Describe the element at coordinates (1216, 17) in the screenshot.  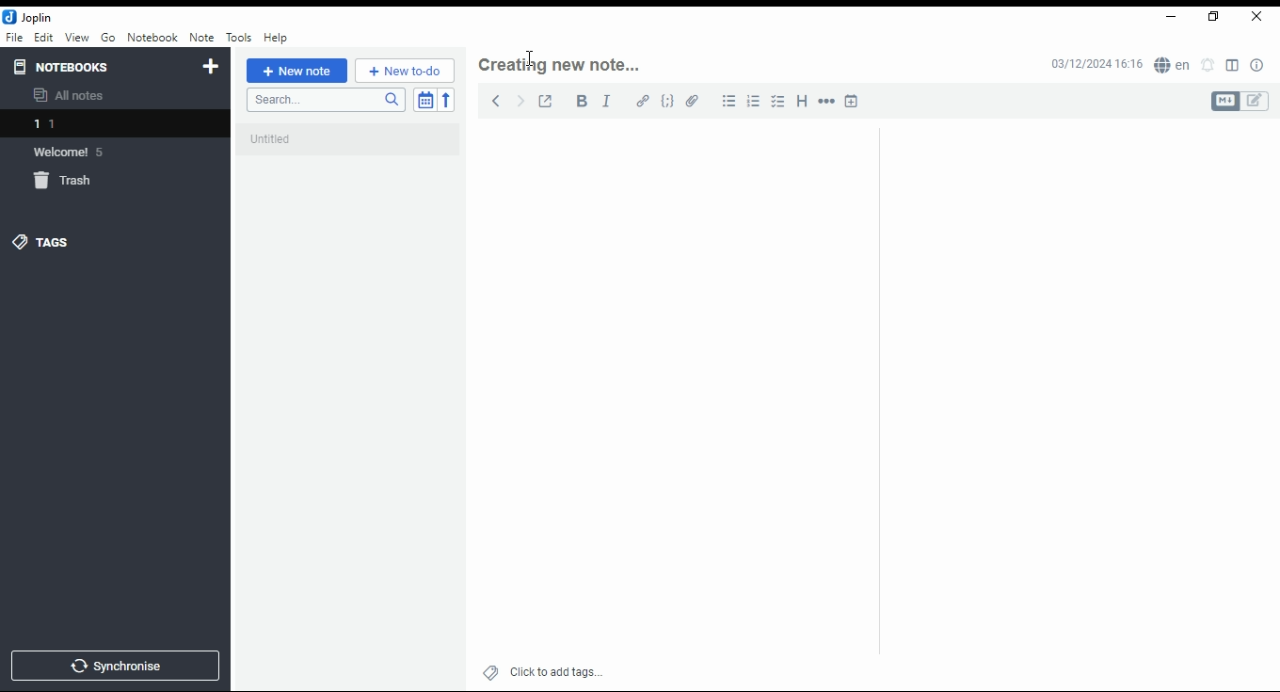
I see `restore` at that location.